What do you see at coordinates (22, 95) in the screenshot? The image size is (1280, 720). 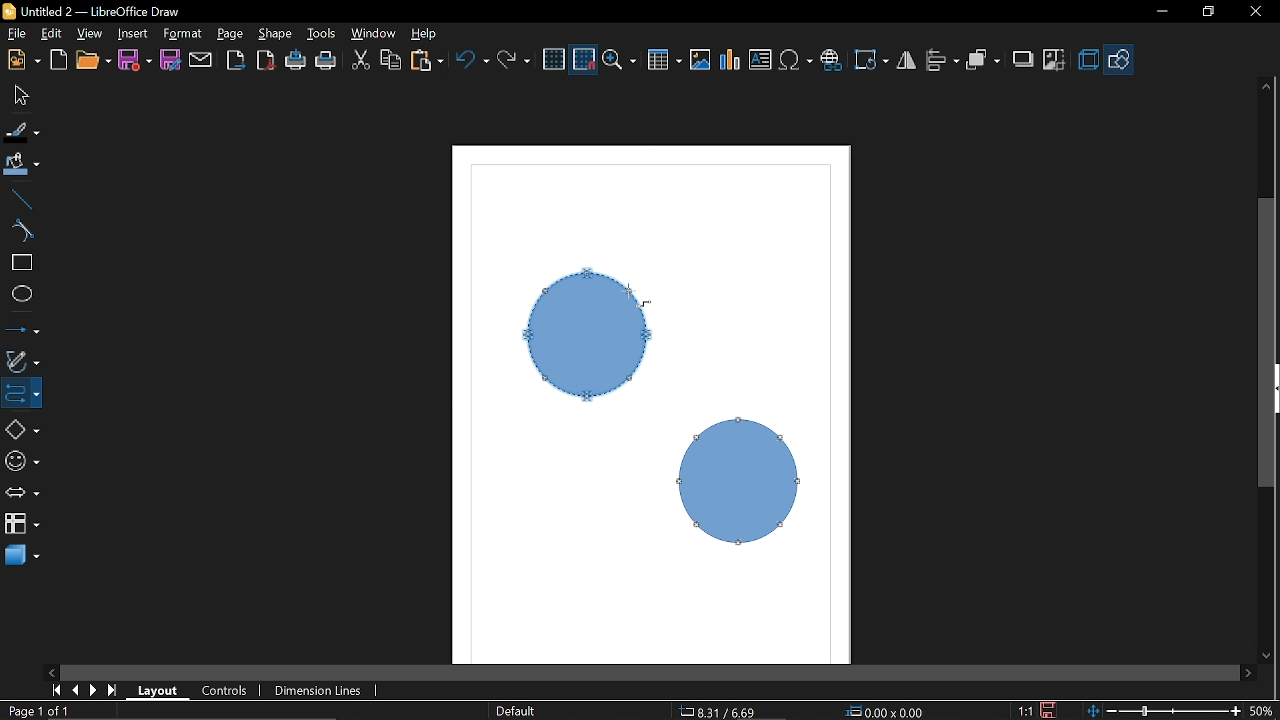 I see `Select` at bounding box center [22, 95].